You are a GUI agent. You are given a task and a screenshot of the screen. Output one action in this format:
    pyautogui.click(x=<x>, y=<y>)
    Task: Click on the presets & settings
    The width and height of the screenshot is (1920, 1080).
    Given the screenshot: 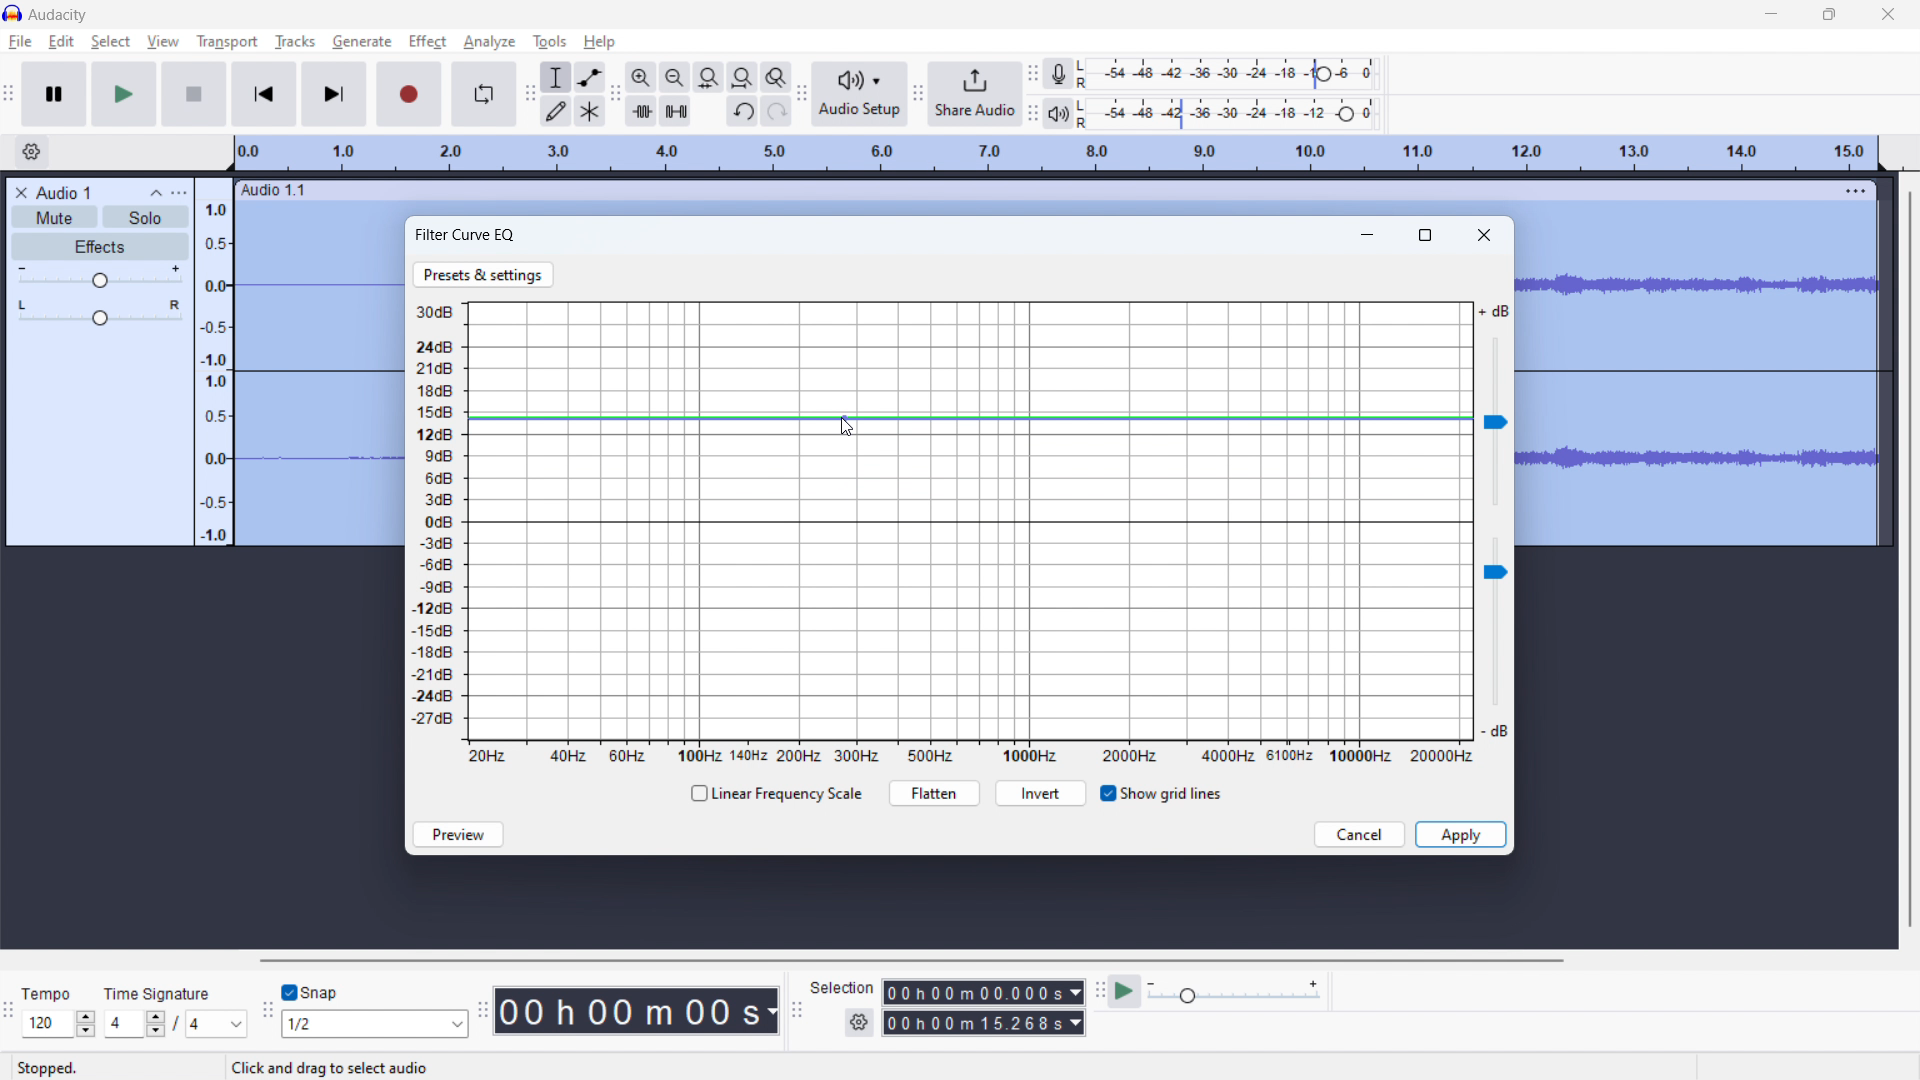 What is the action you would take?
    pyautogui.click(x=484, y=275)
    